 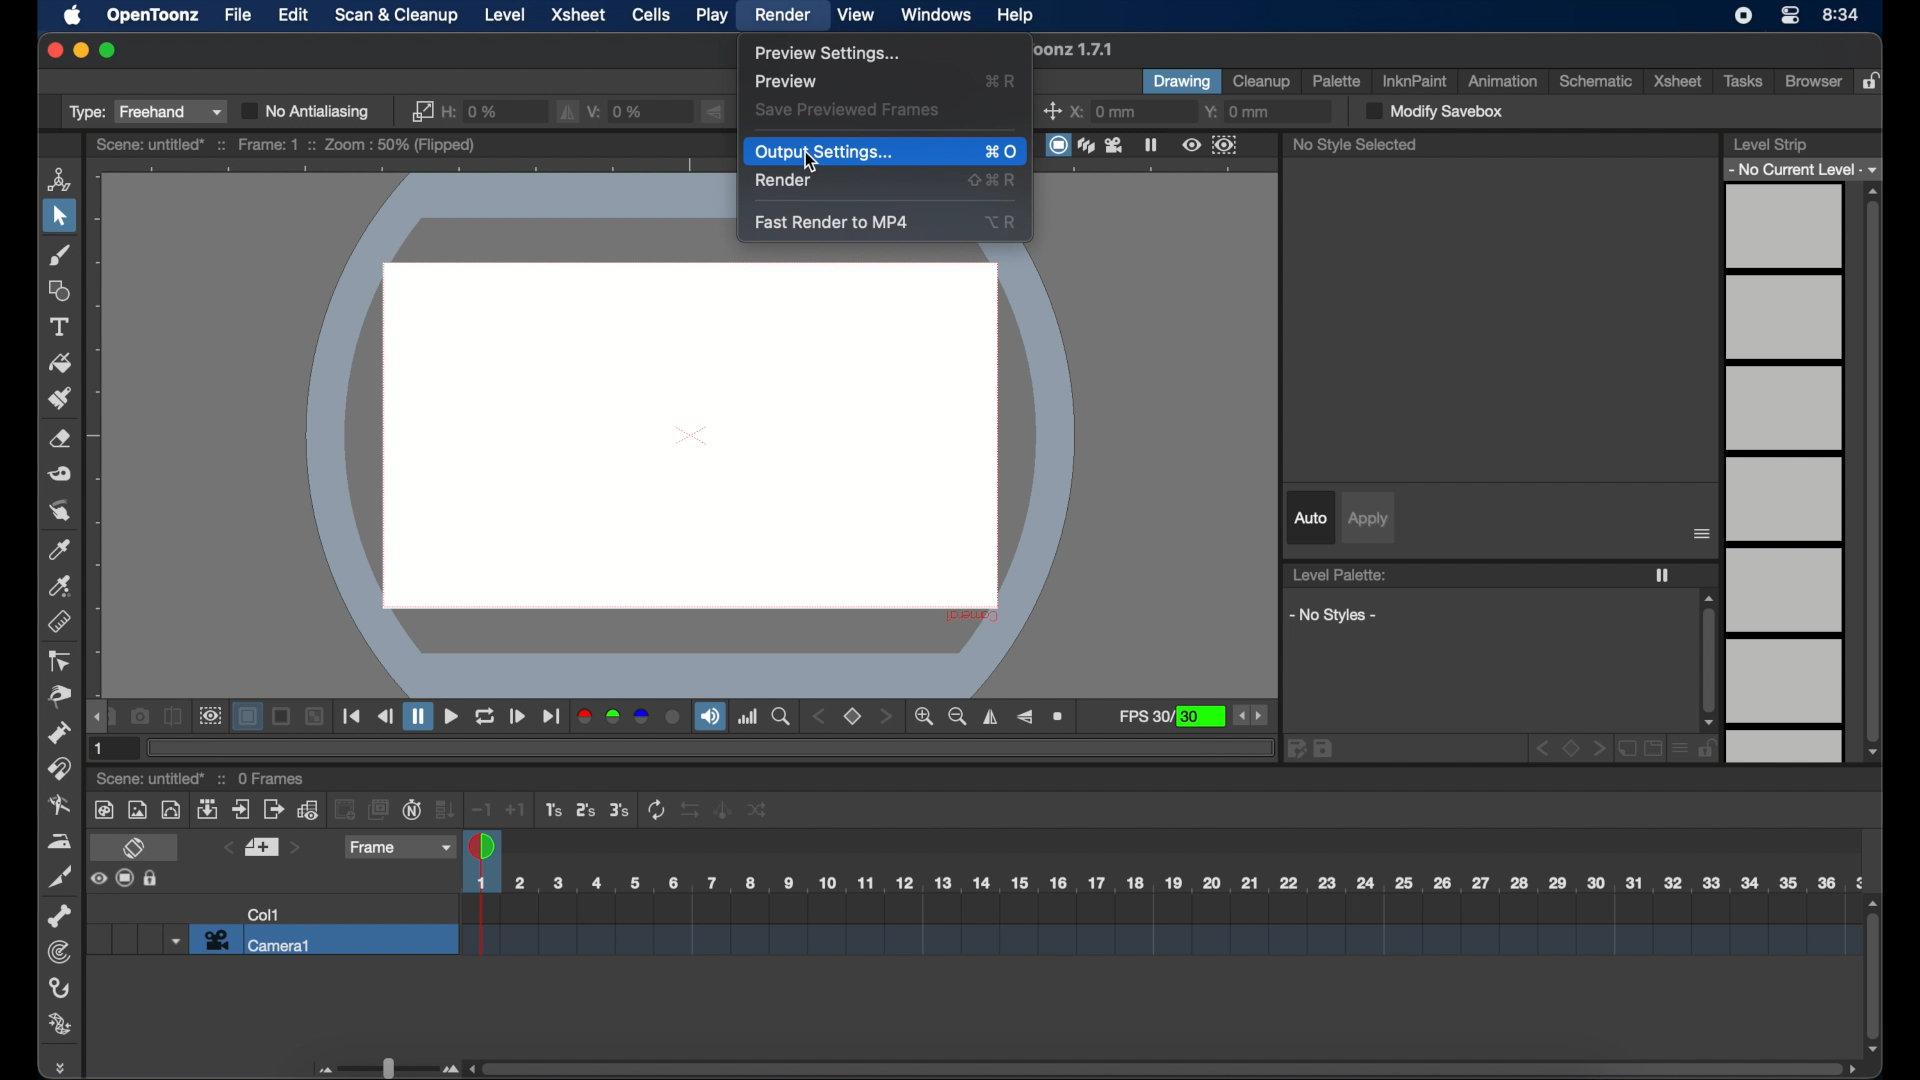 What do you see at coordinates (242, 811) in the screenshot?
I see `` at bounding box center [242, 811].